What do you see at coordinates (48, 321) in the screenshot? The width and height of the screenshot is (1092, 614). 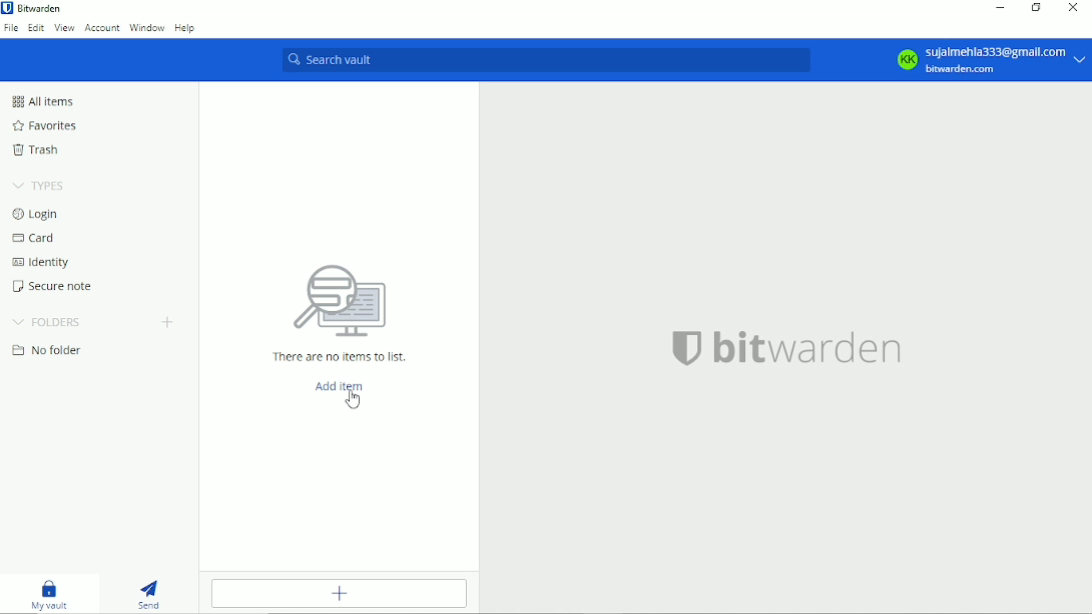 I see `Folders` at bounding box center [48, 321].